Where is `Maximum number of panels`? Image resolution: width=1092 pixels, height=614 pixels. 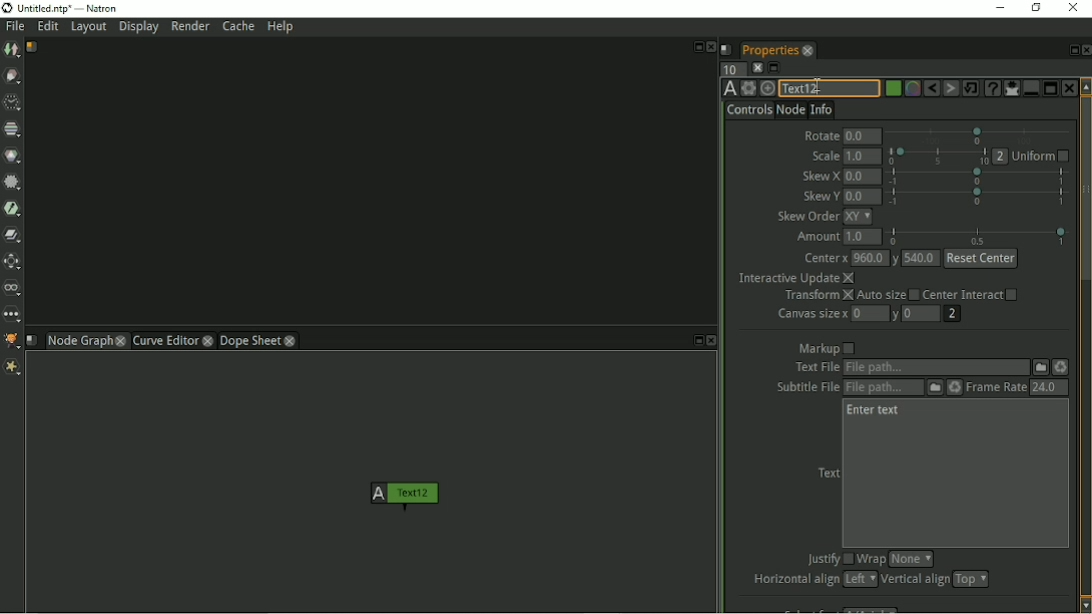
Maximum number of panels is located at coordinates (732, 68).